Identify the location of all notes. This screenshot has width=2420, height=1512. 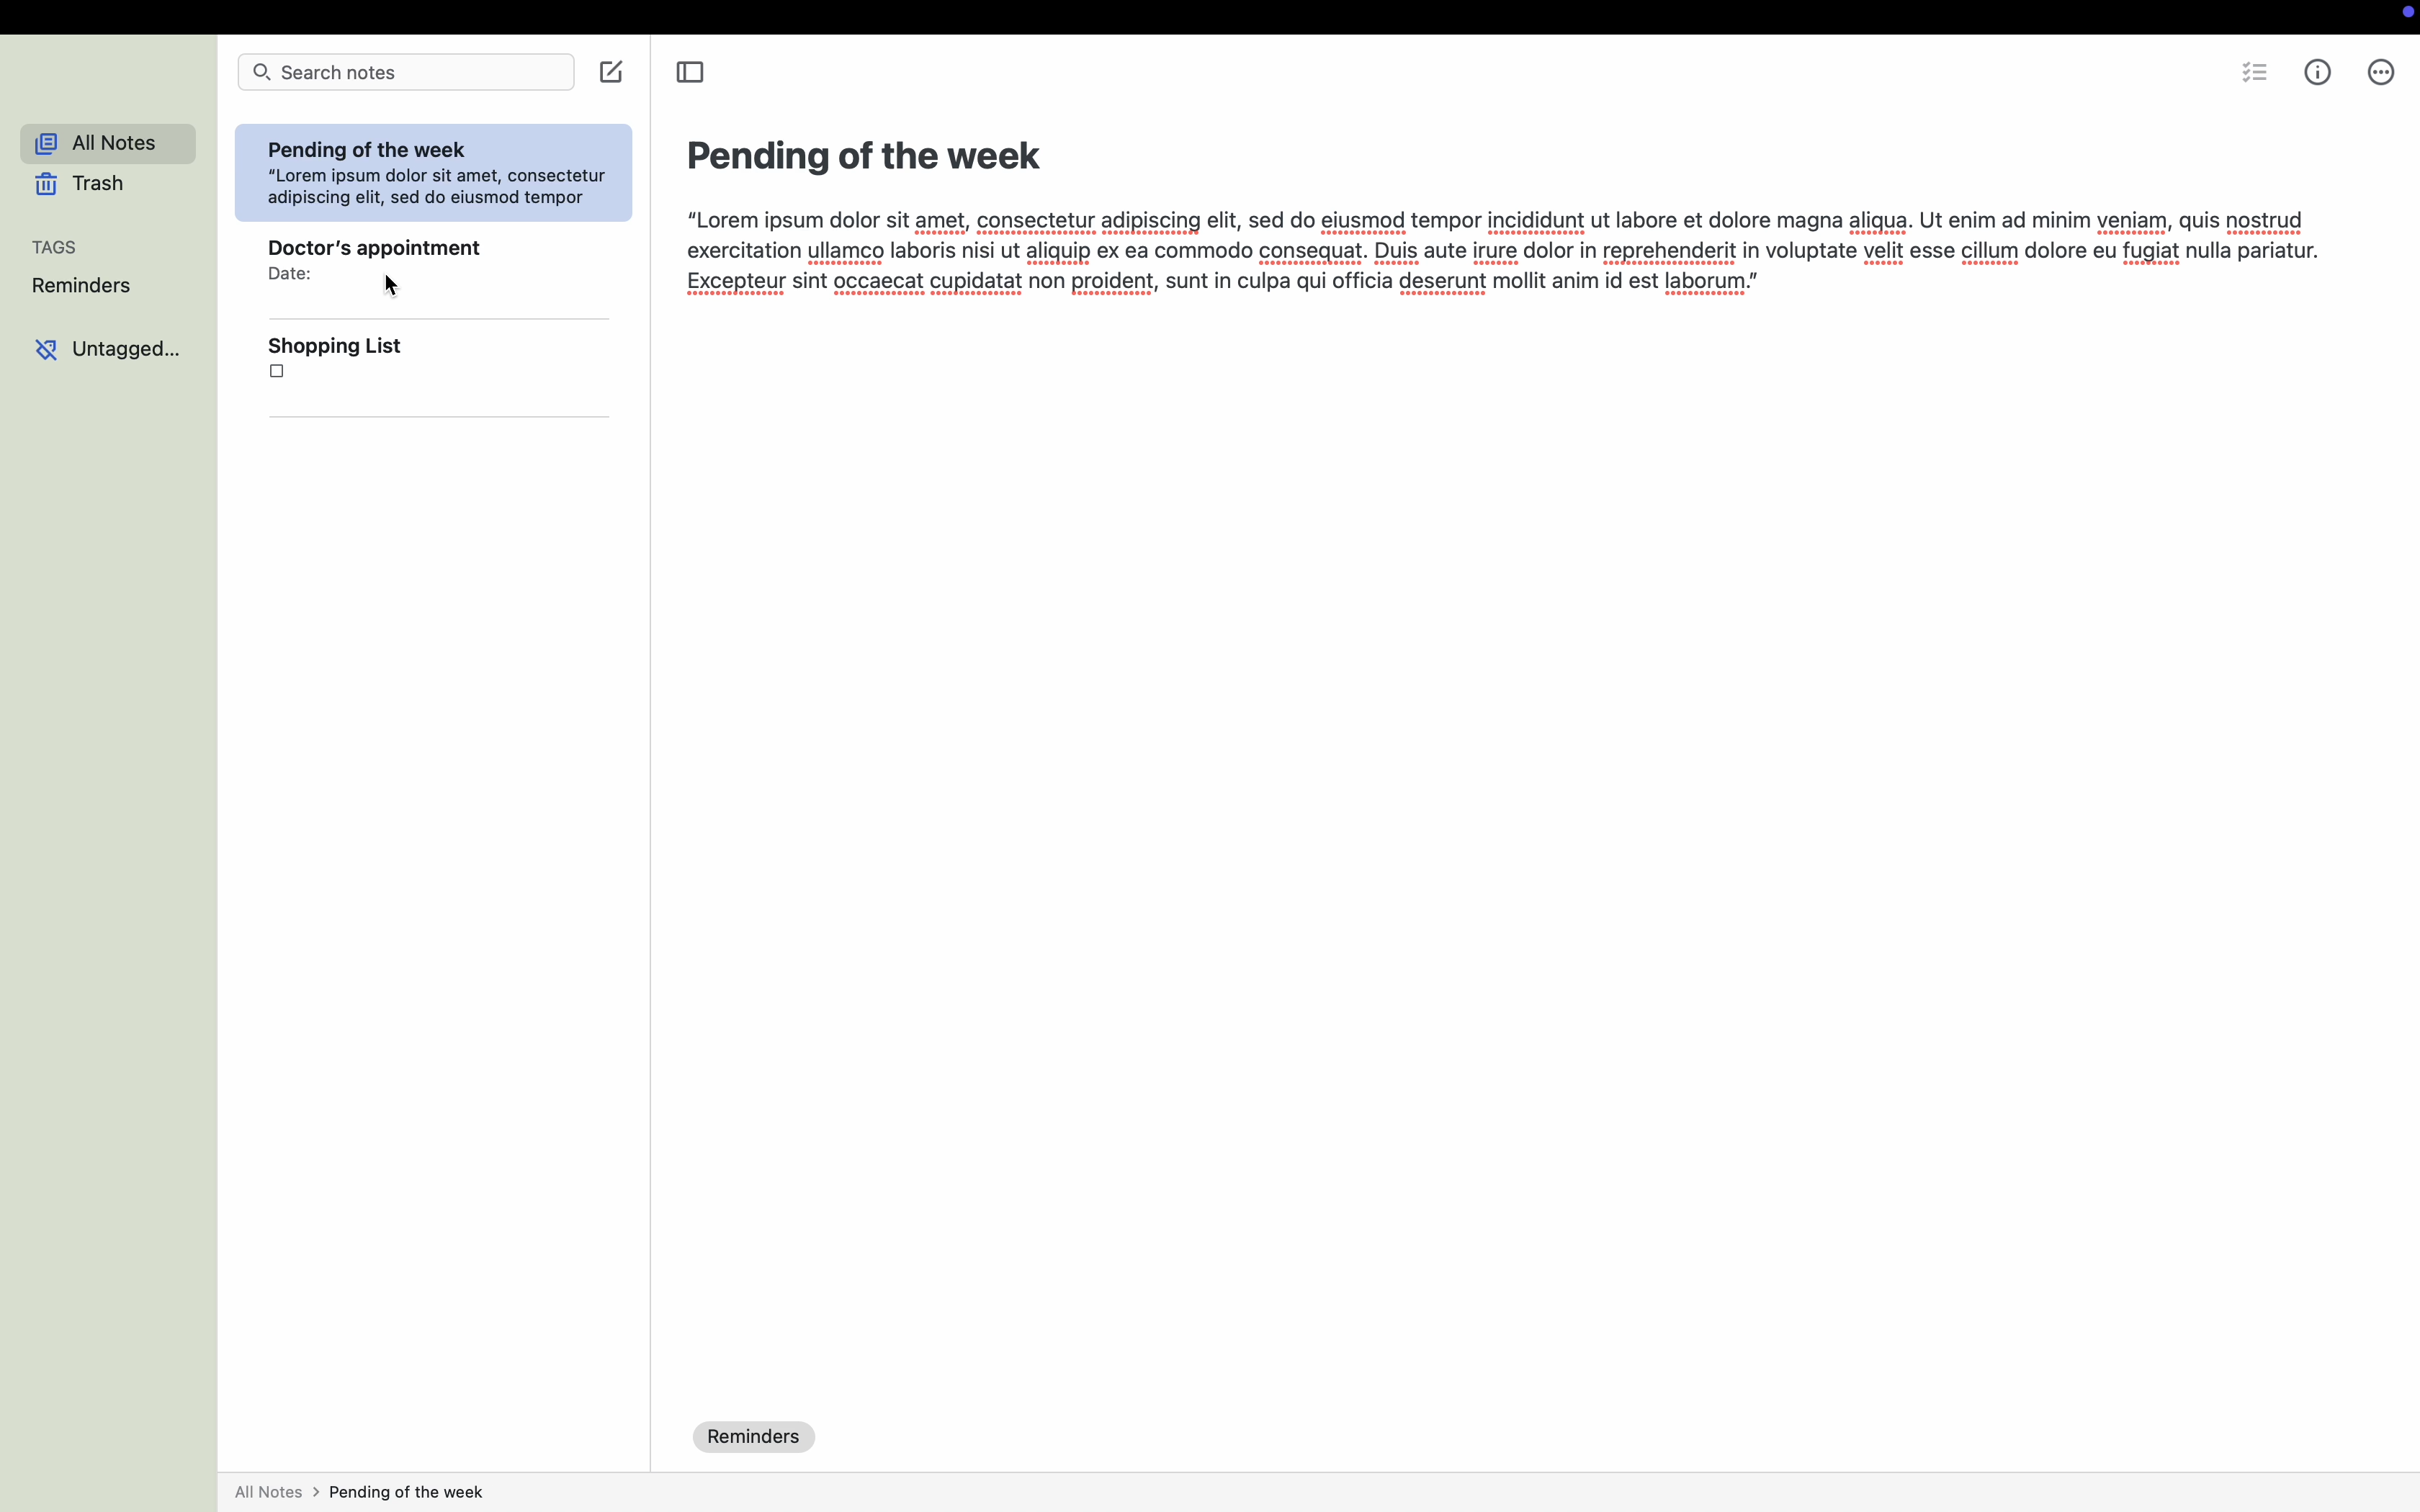
(98, 144).